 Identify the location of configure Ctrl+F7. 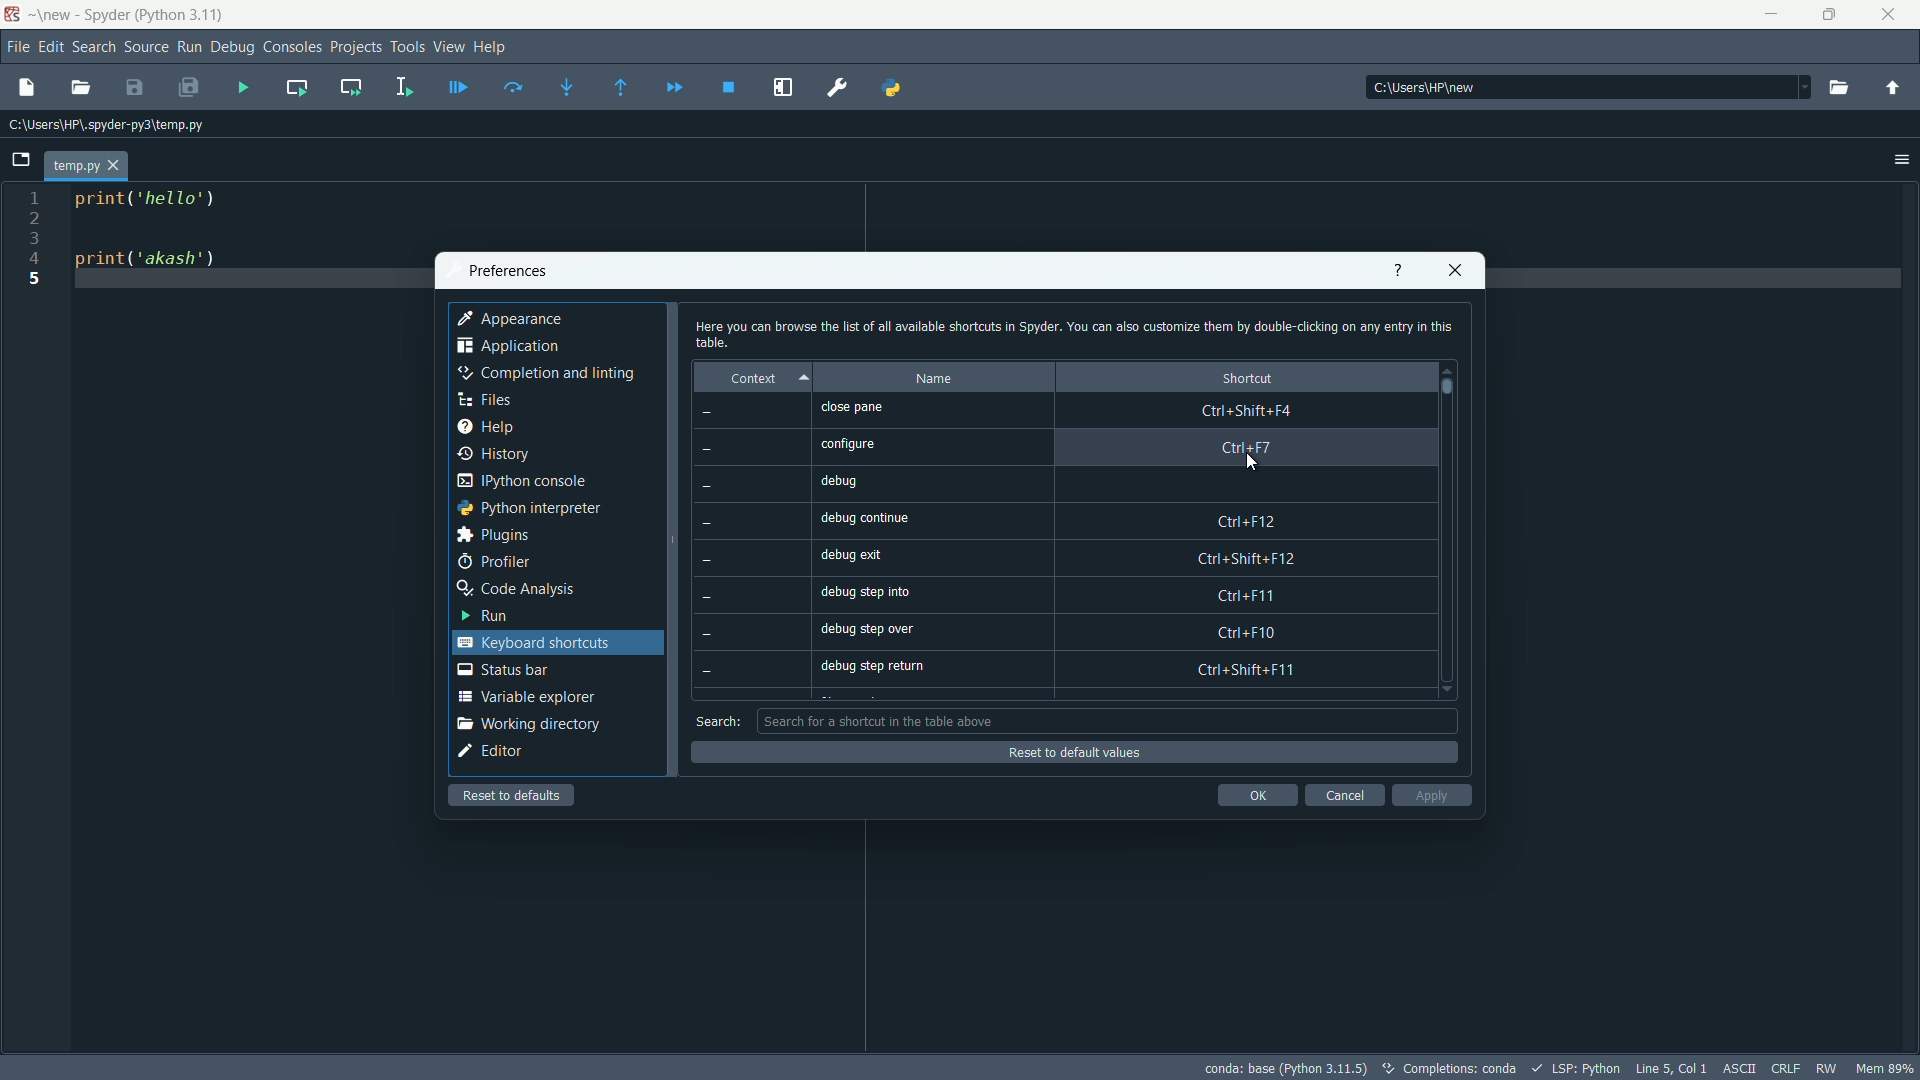
(1081, 445).